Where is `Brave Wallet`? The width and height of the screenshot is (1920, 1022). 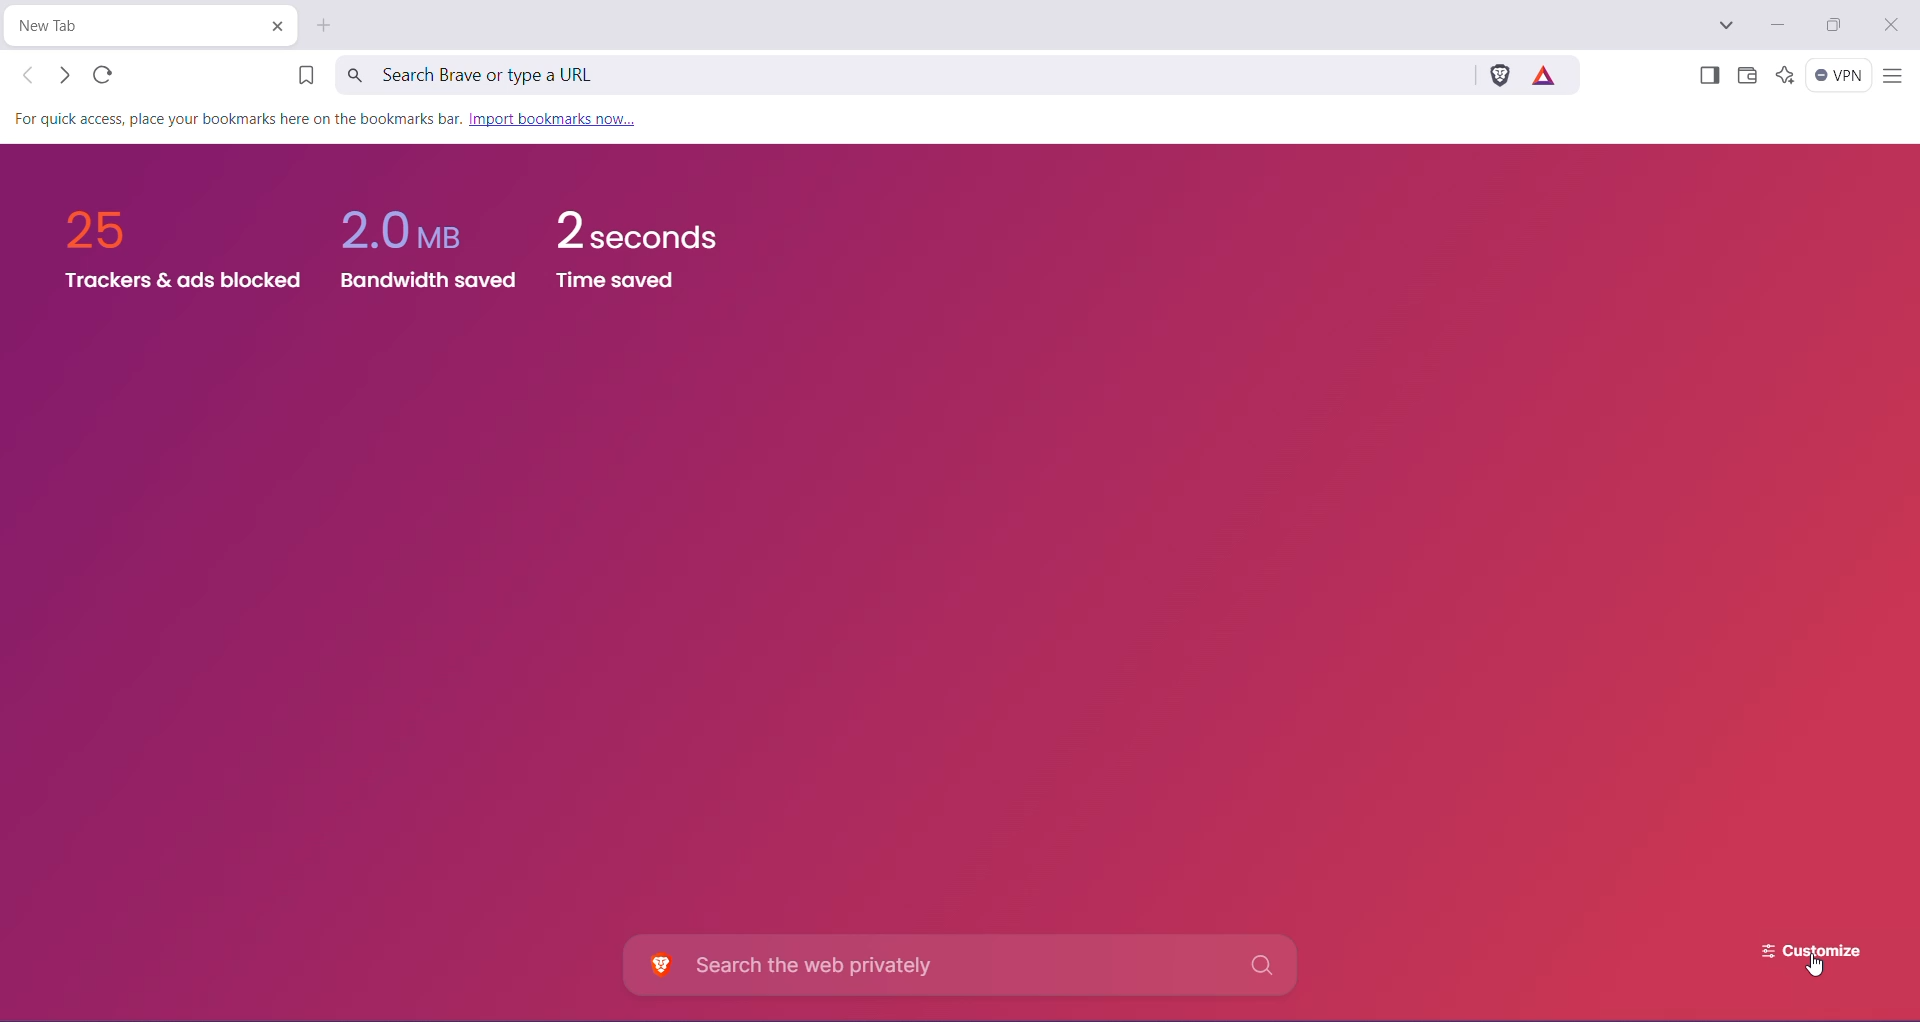
Brave Wallet is located at coordinates (1747, 77).